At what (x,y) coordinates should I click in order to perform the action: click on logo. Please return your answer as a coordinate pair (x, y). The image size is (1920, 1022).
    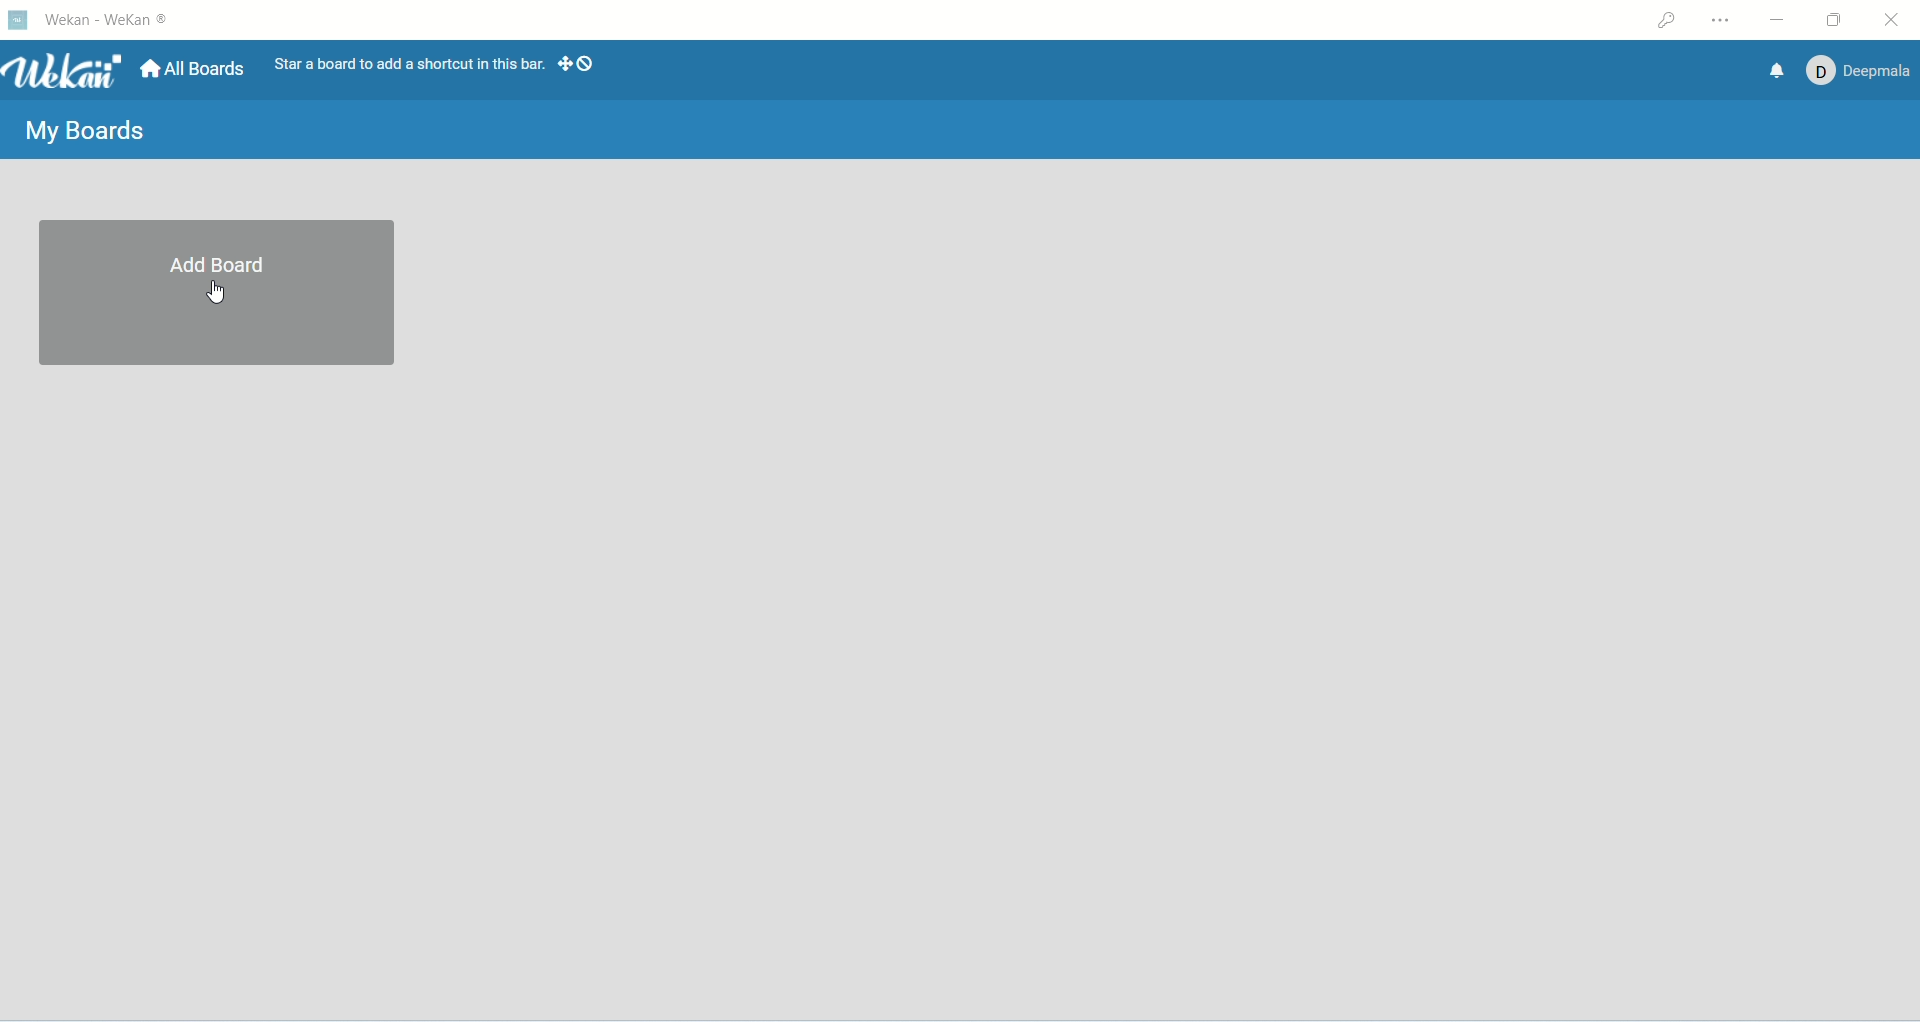
    Looking at the image, I should click on (18, 21).